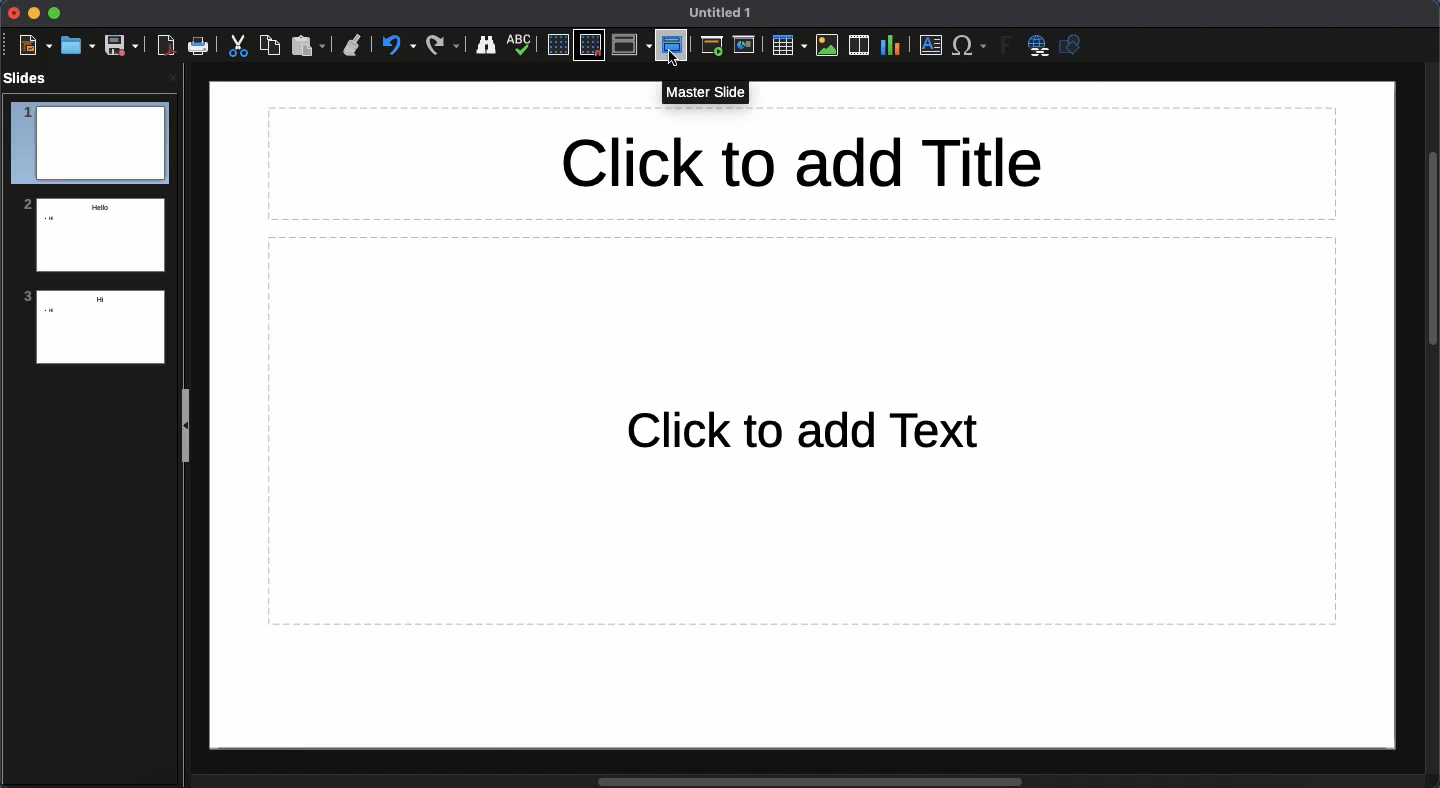  What do you see at coordinates (32, 45) in the screenshot?
I see `New` at bounding box center [32, 45].